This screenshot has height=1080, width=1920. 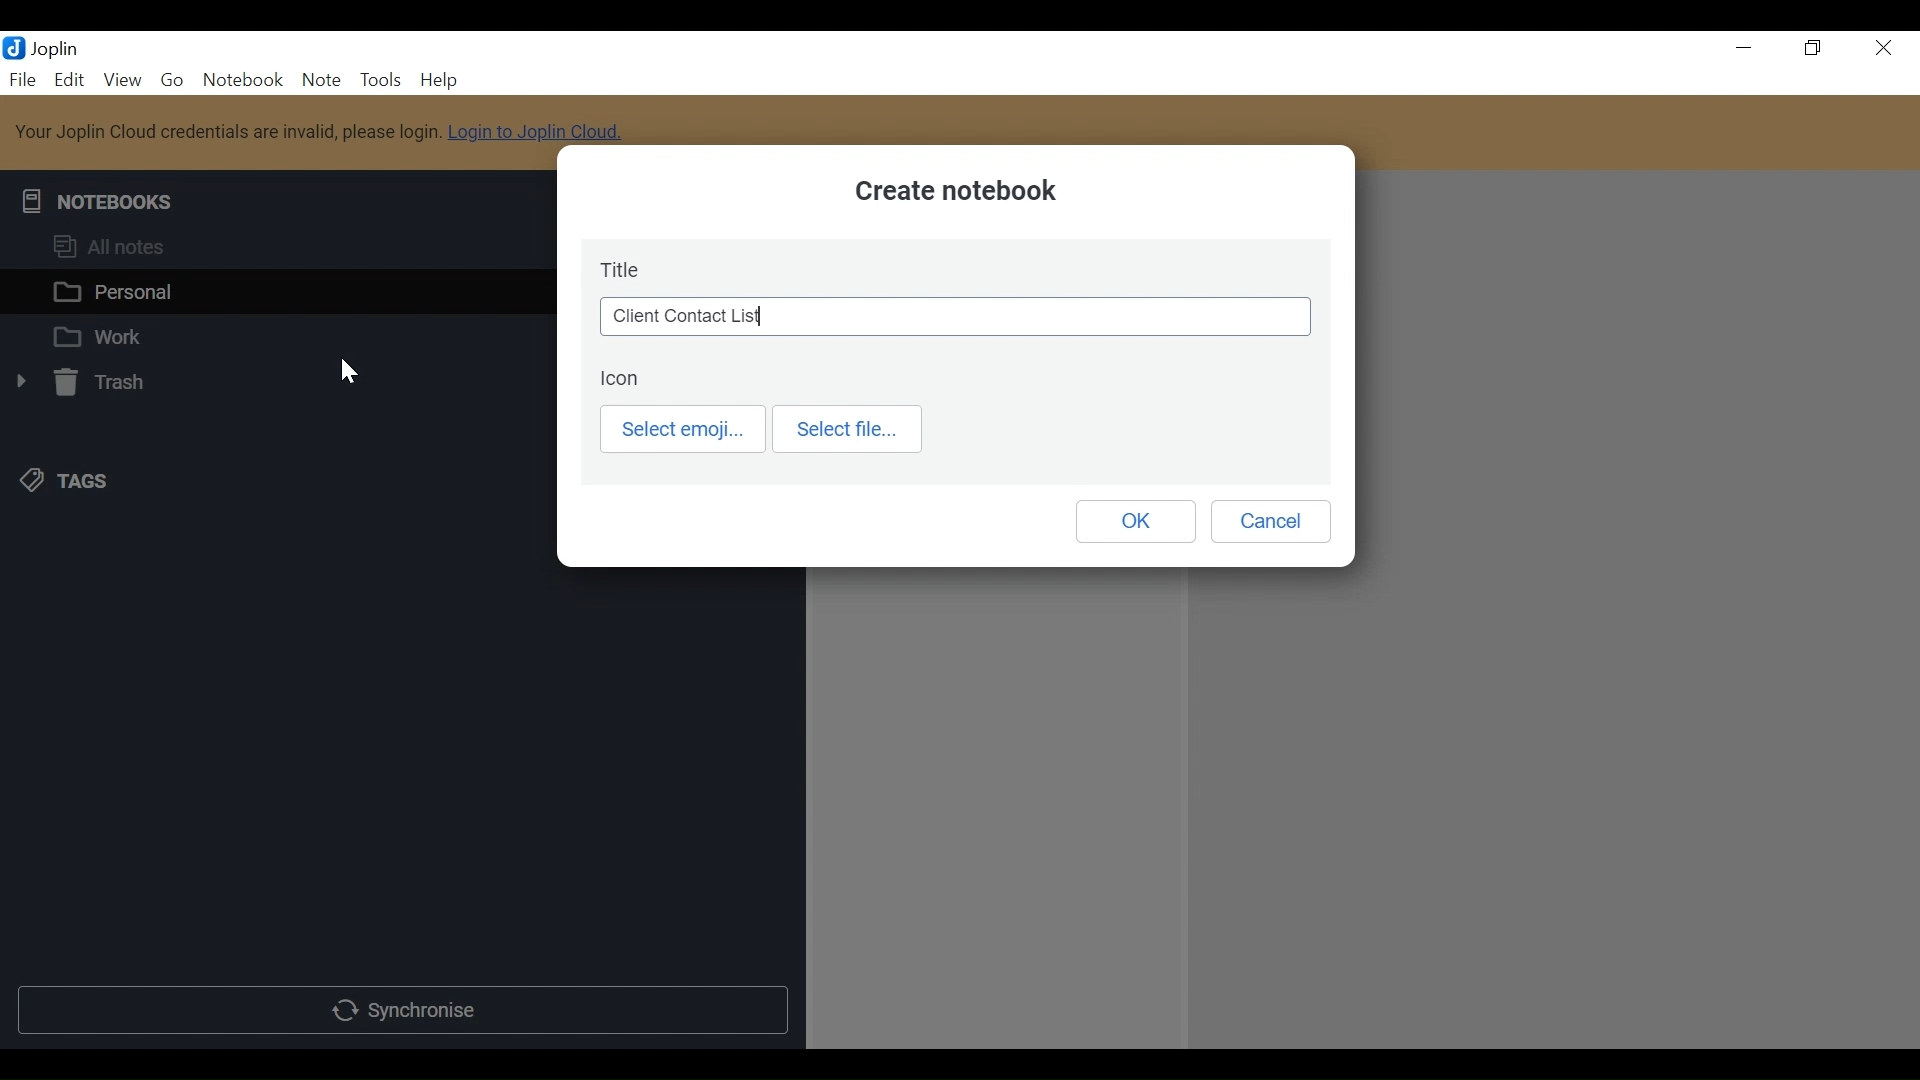 I want to click on Work, so click(x=277, y=336).